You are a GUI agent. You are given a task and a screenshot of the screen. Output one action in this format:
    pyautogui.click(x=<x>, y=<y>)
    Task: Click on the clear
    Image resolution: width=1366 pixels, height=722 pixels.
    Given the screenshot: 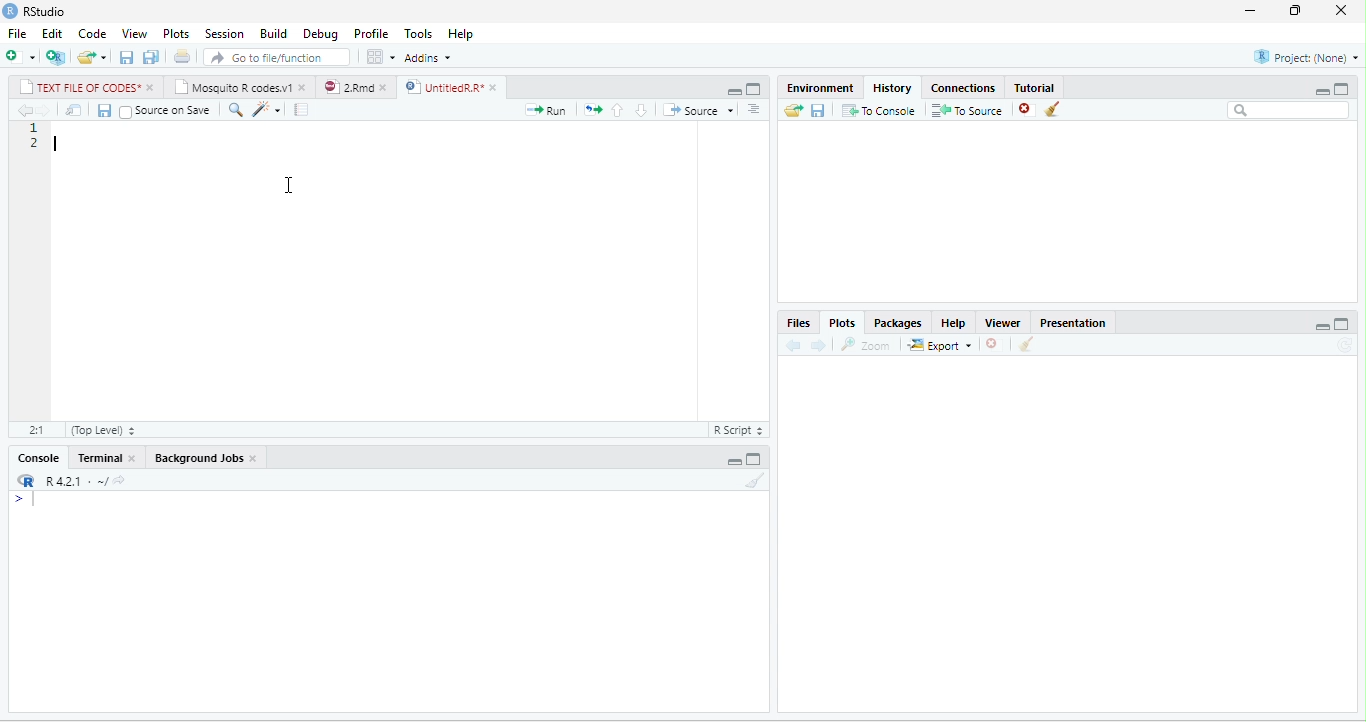 What is the action you would take?
    pyautogui.click(x=756, y=480)
    